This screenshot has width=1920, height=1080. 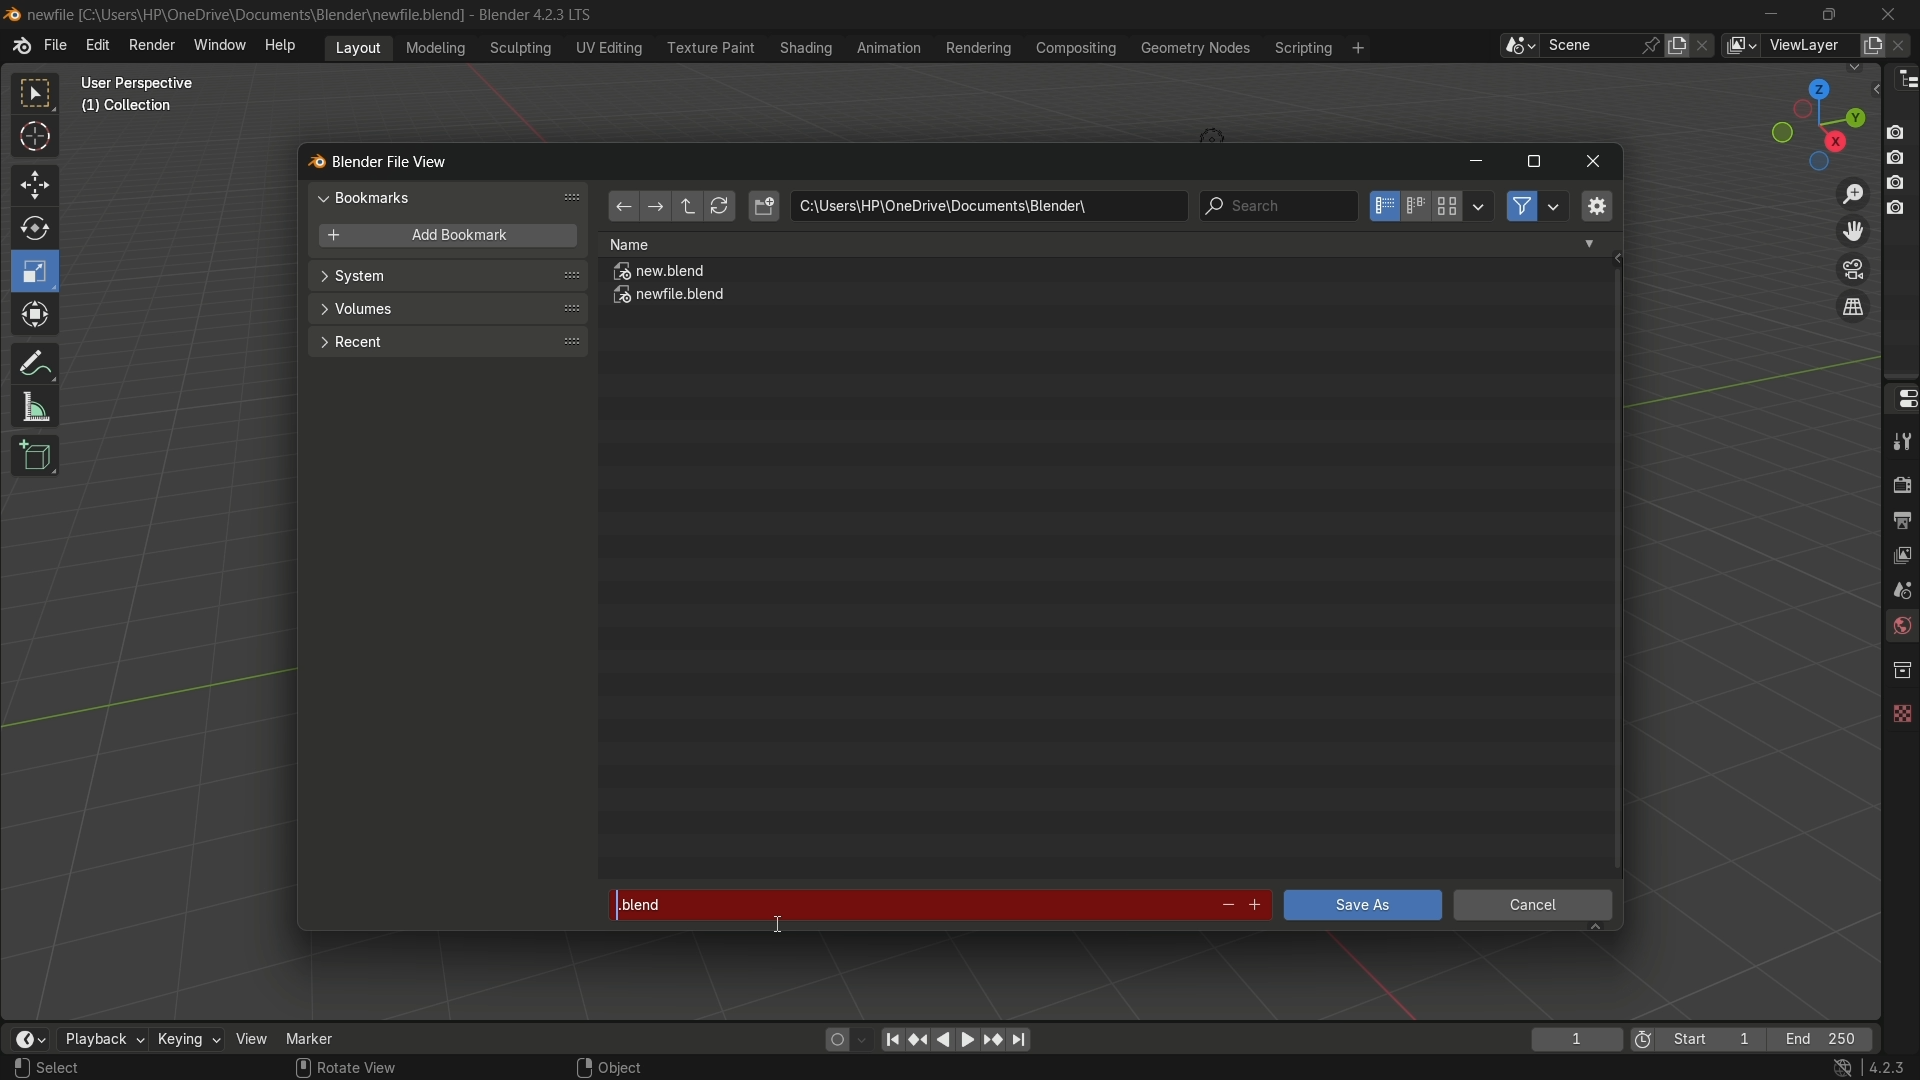 I want to click on uv editing menu, so click(x=609, y=47).